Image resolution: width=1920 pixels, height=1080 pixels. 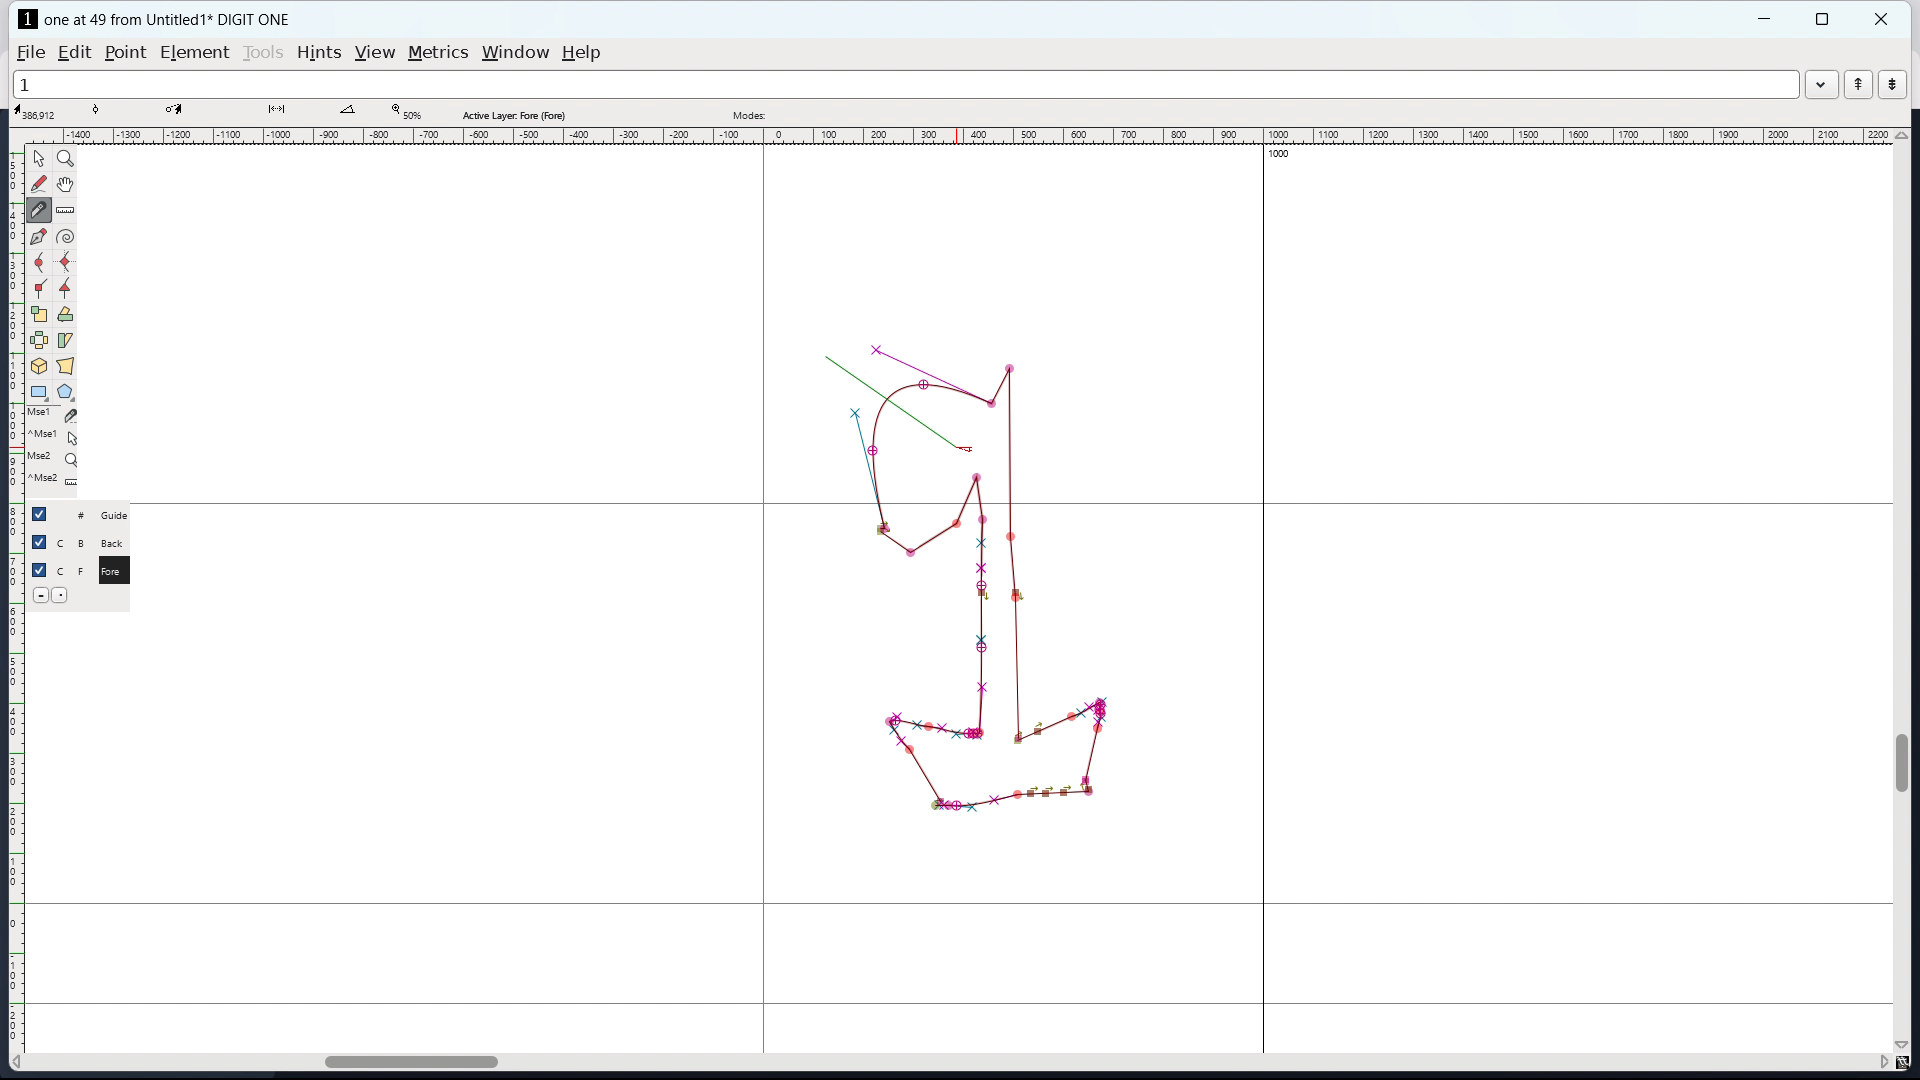 What do you see at coordinates (63, 594) in the screenshot?
I see `add new layer` at bounding box center [63, 594].